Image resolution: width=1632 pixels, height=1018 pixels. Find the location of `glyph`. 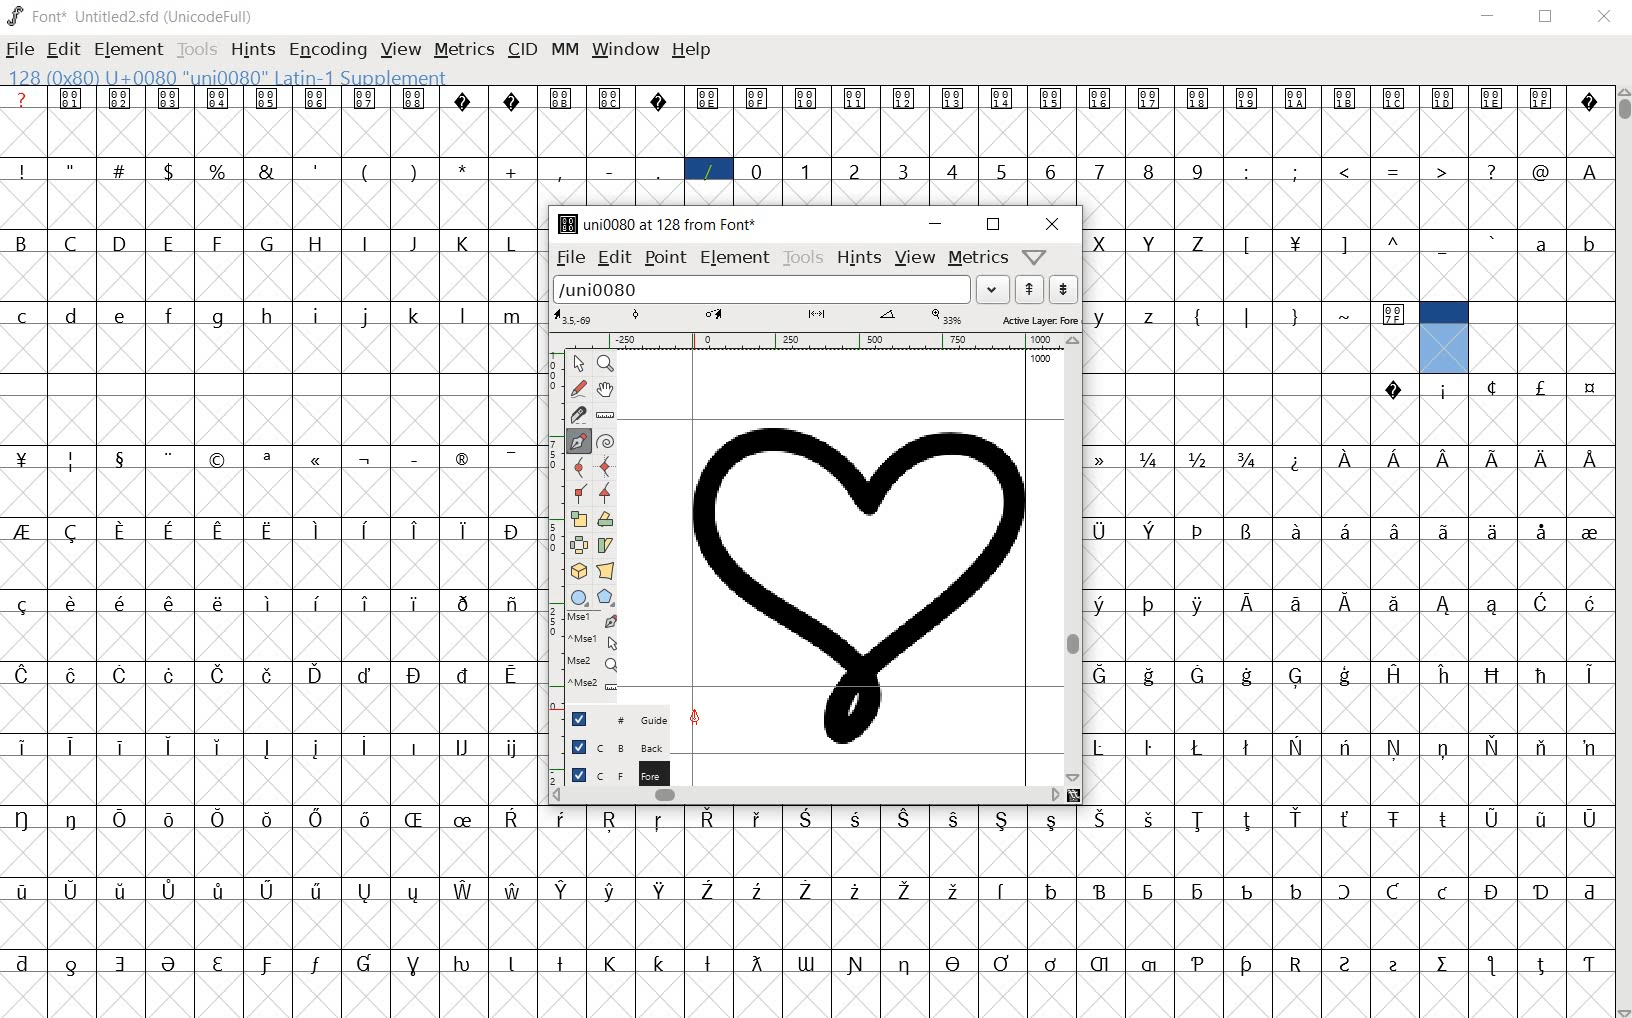

glyph is located at coordinates (756, 171).